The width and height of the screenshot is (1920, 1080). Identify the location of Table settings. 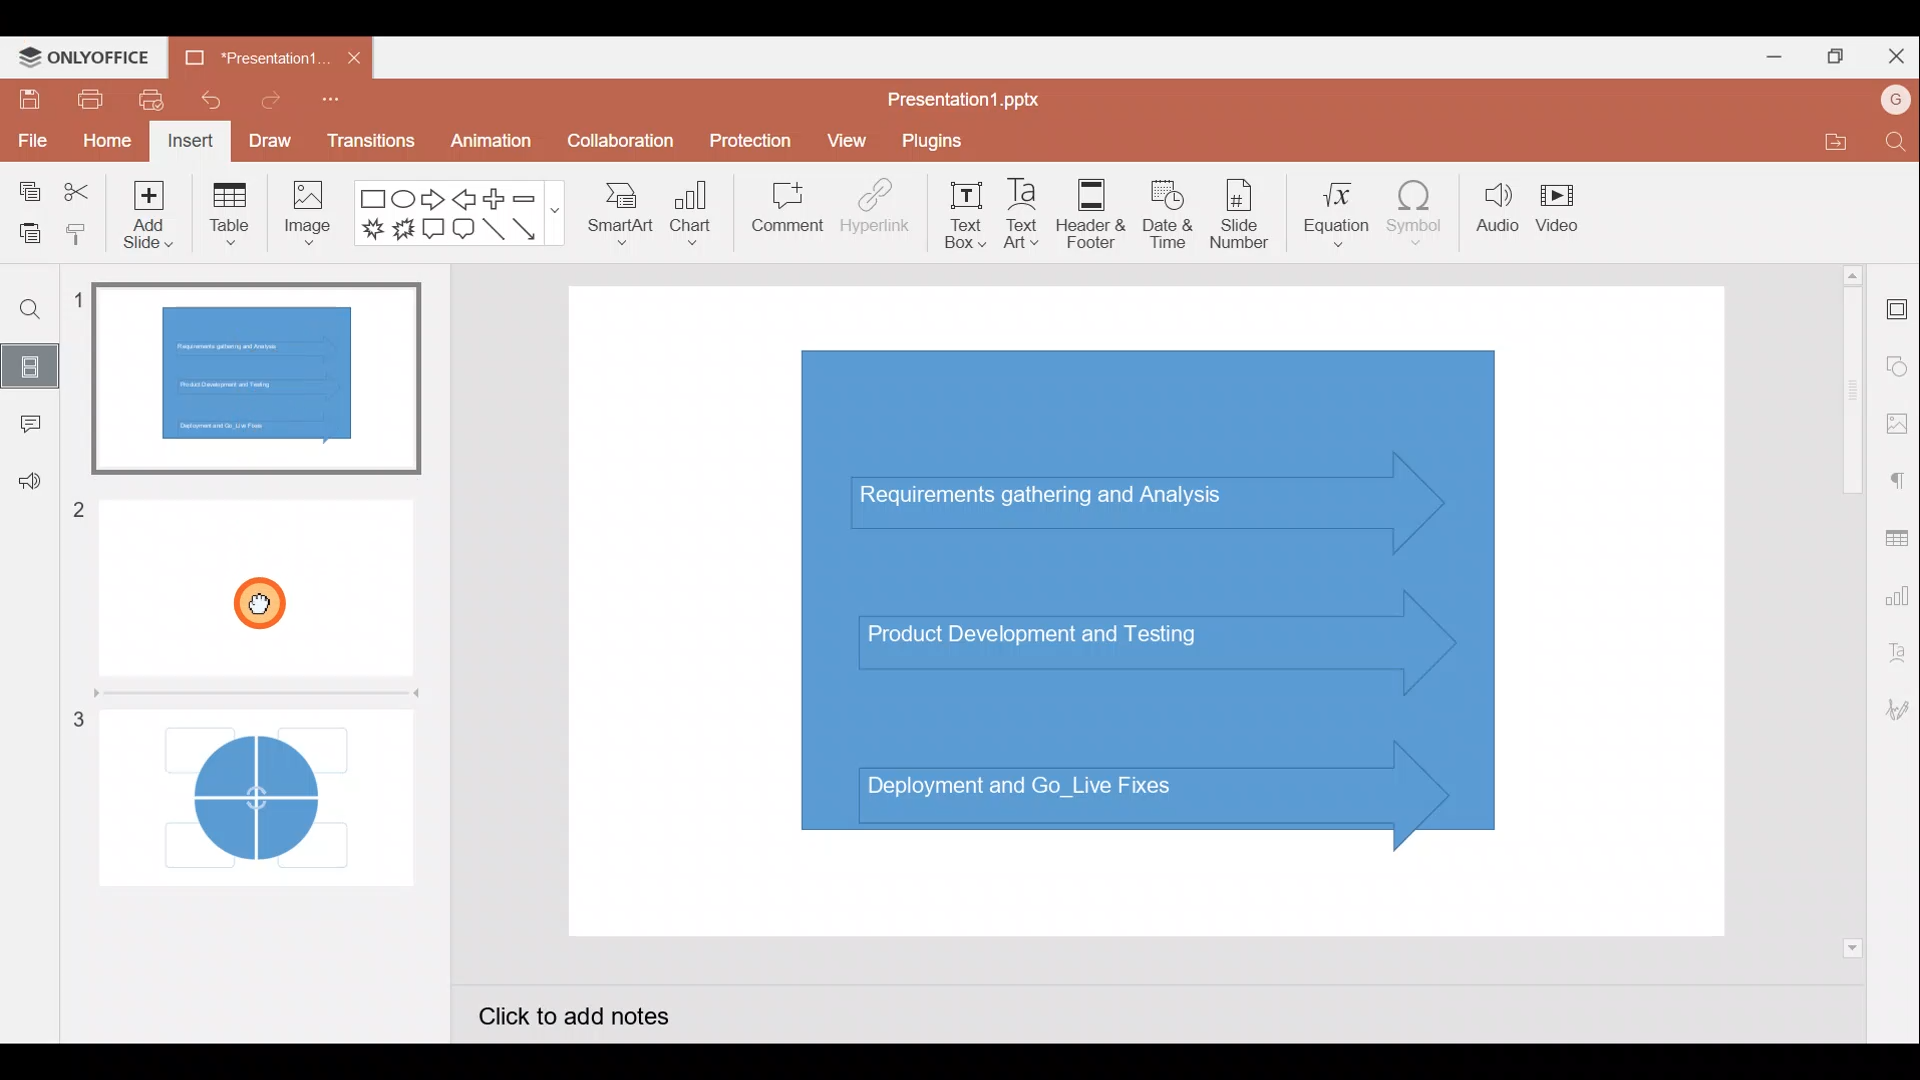
(1898, 538).